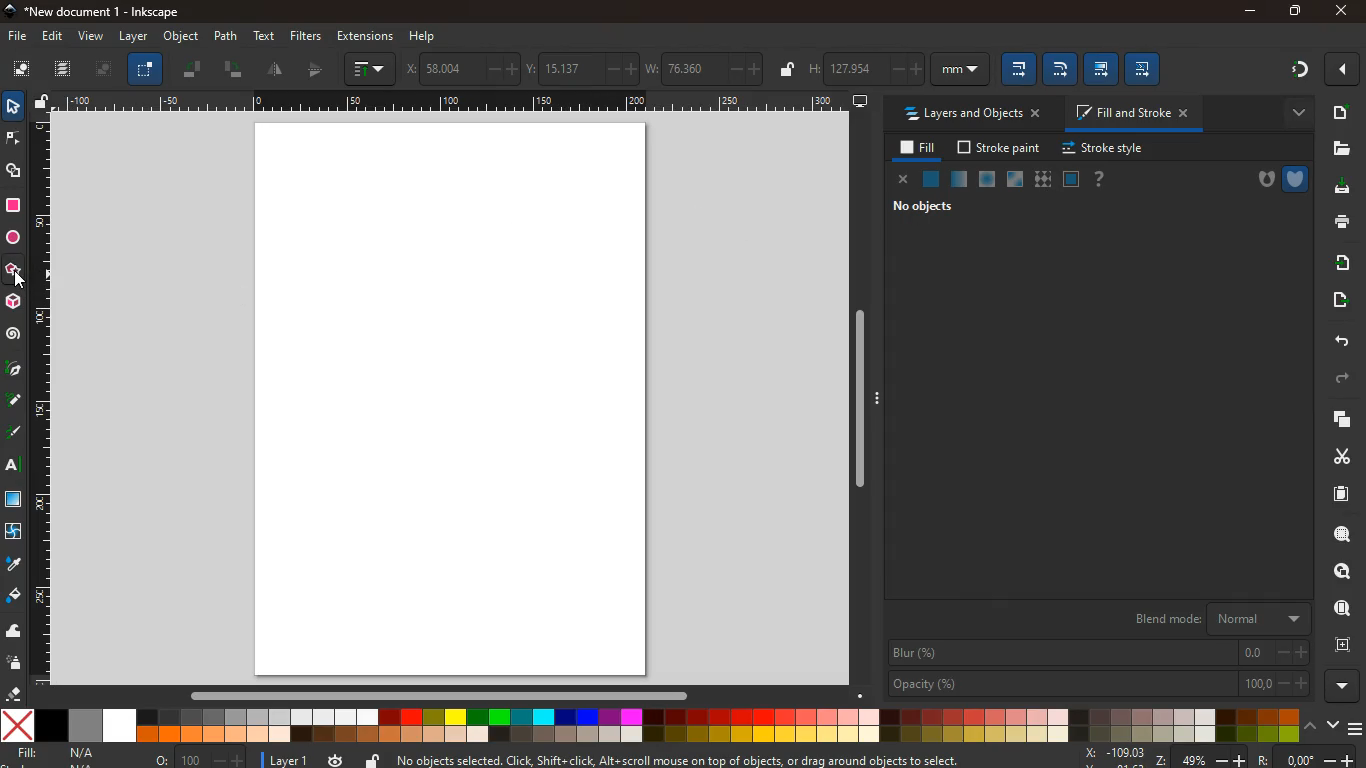 Image resolution: width=1366 pixels, height=768 pixels. What do you see at coordinates (15, 533) in the screenshot?
I see `twist` at bounding box center [15, 533].